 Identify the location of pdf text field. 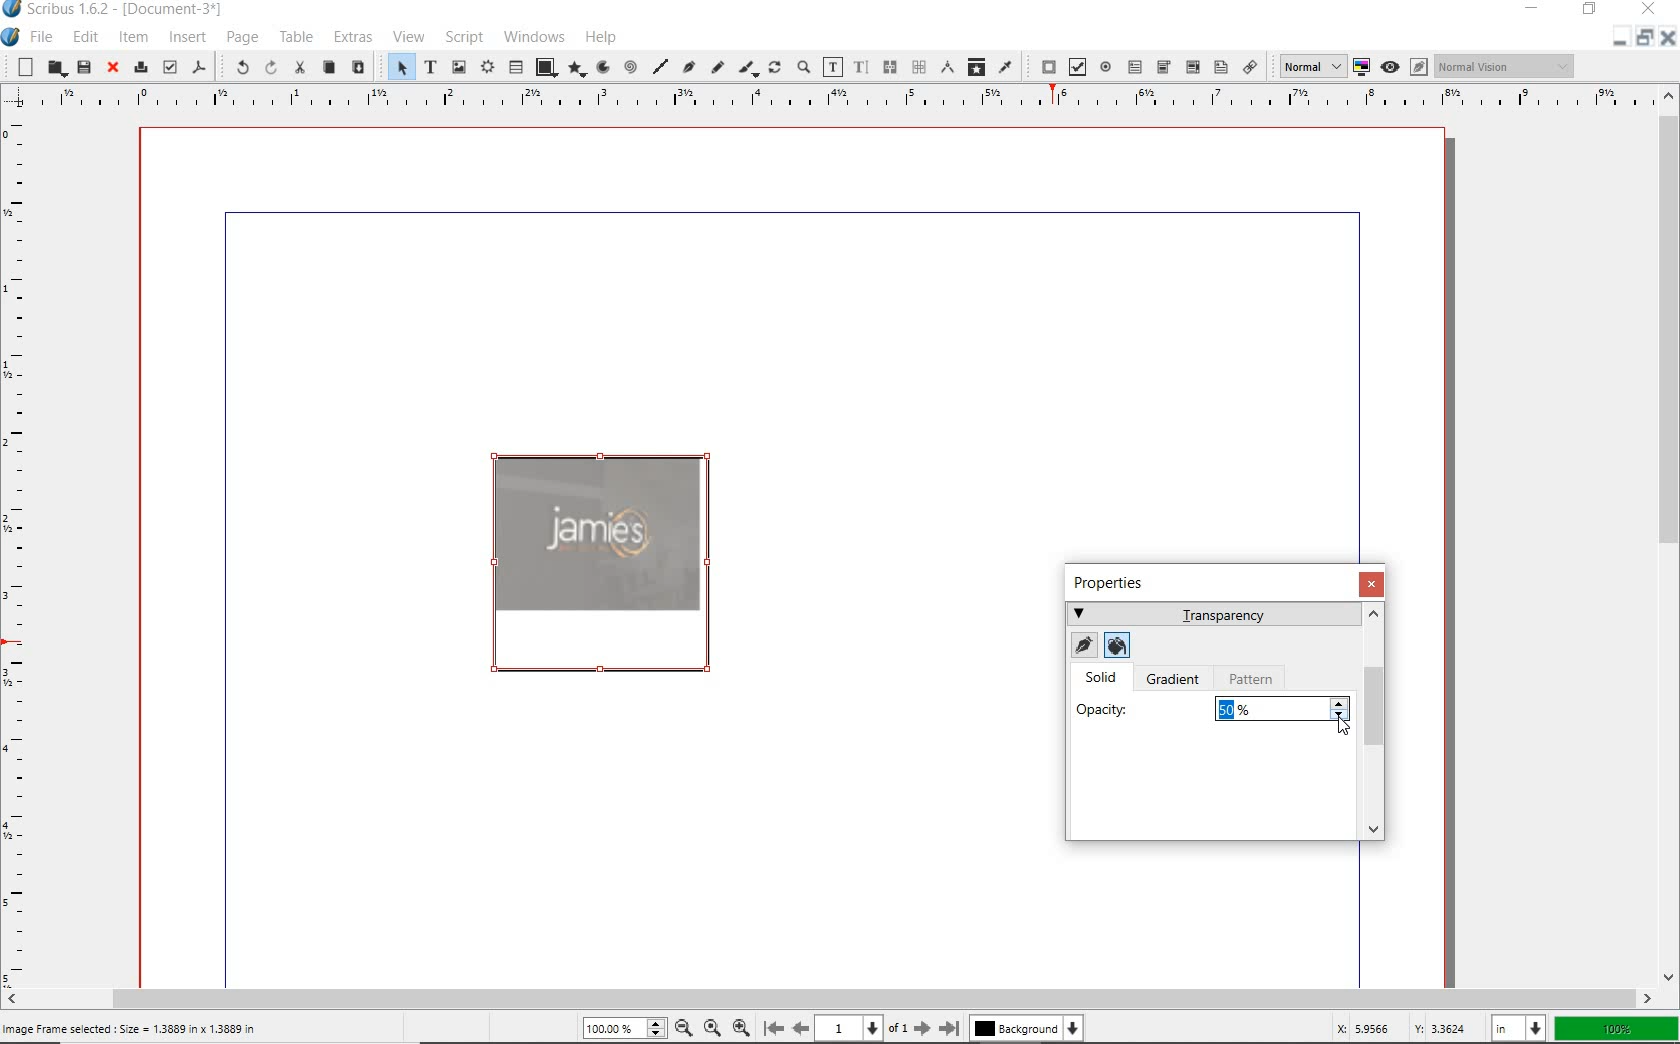
(1136, 68).